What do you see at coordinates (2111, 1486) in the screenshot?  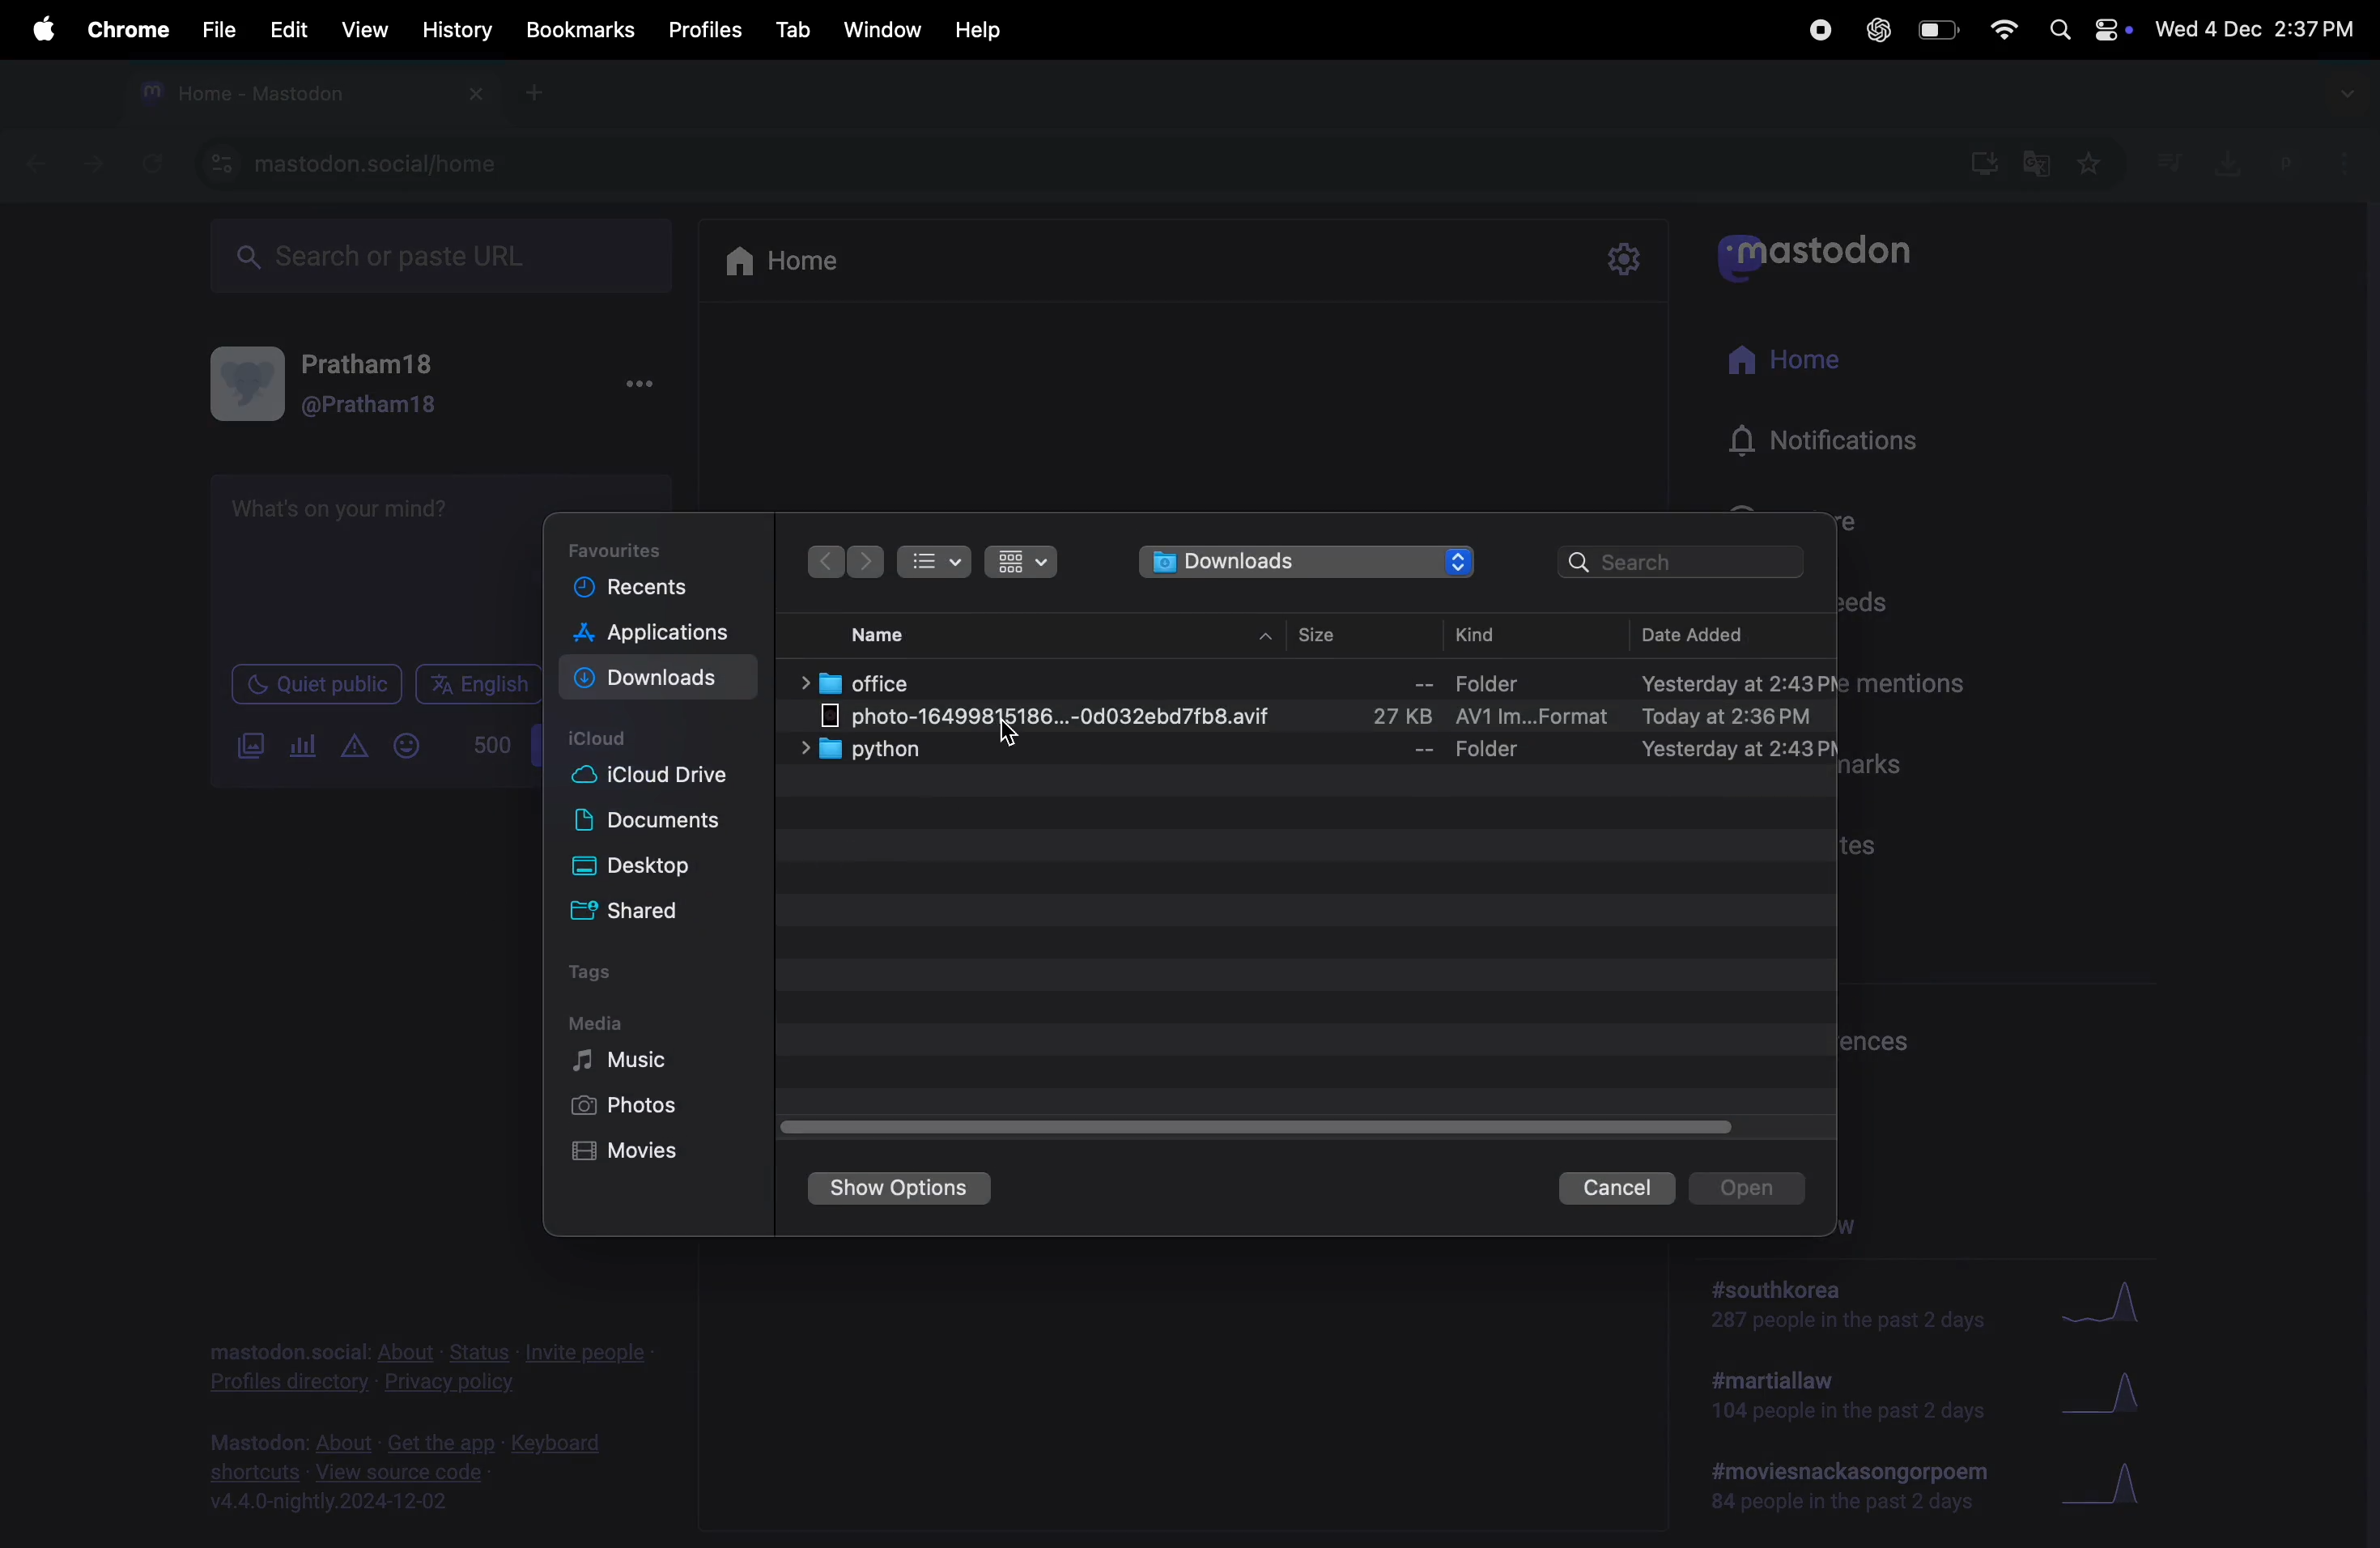 I see `Graph` at bounding box center [2111, 1486].